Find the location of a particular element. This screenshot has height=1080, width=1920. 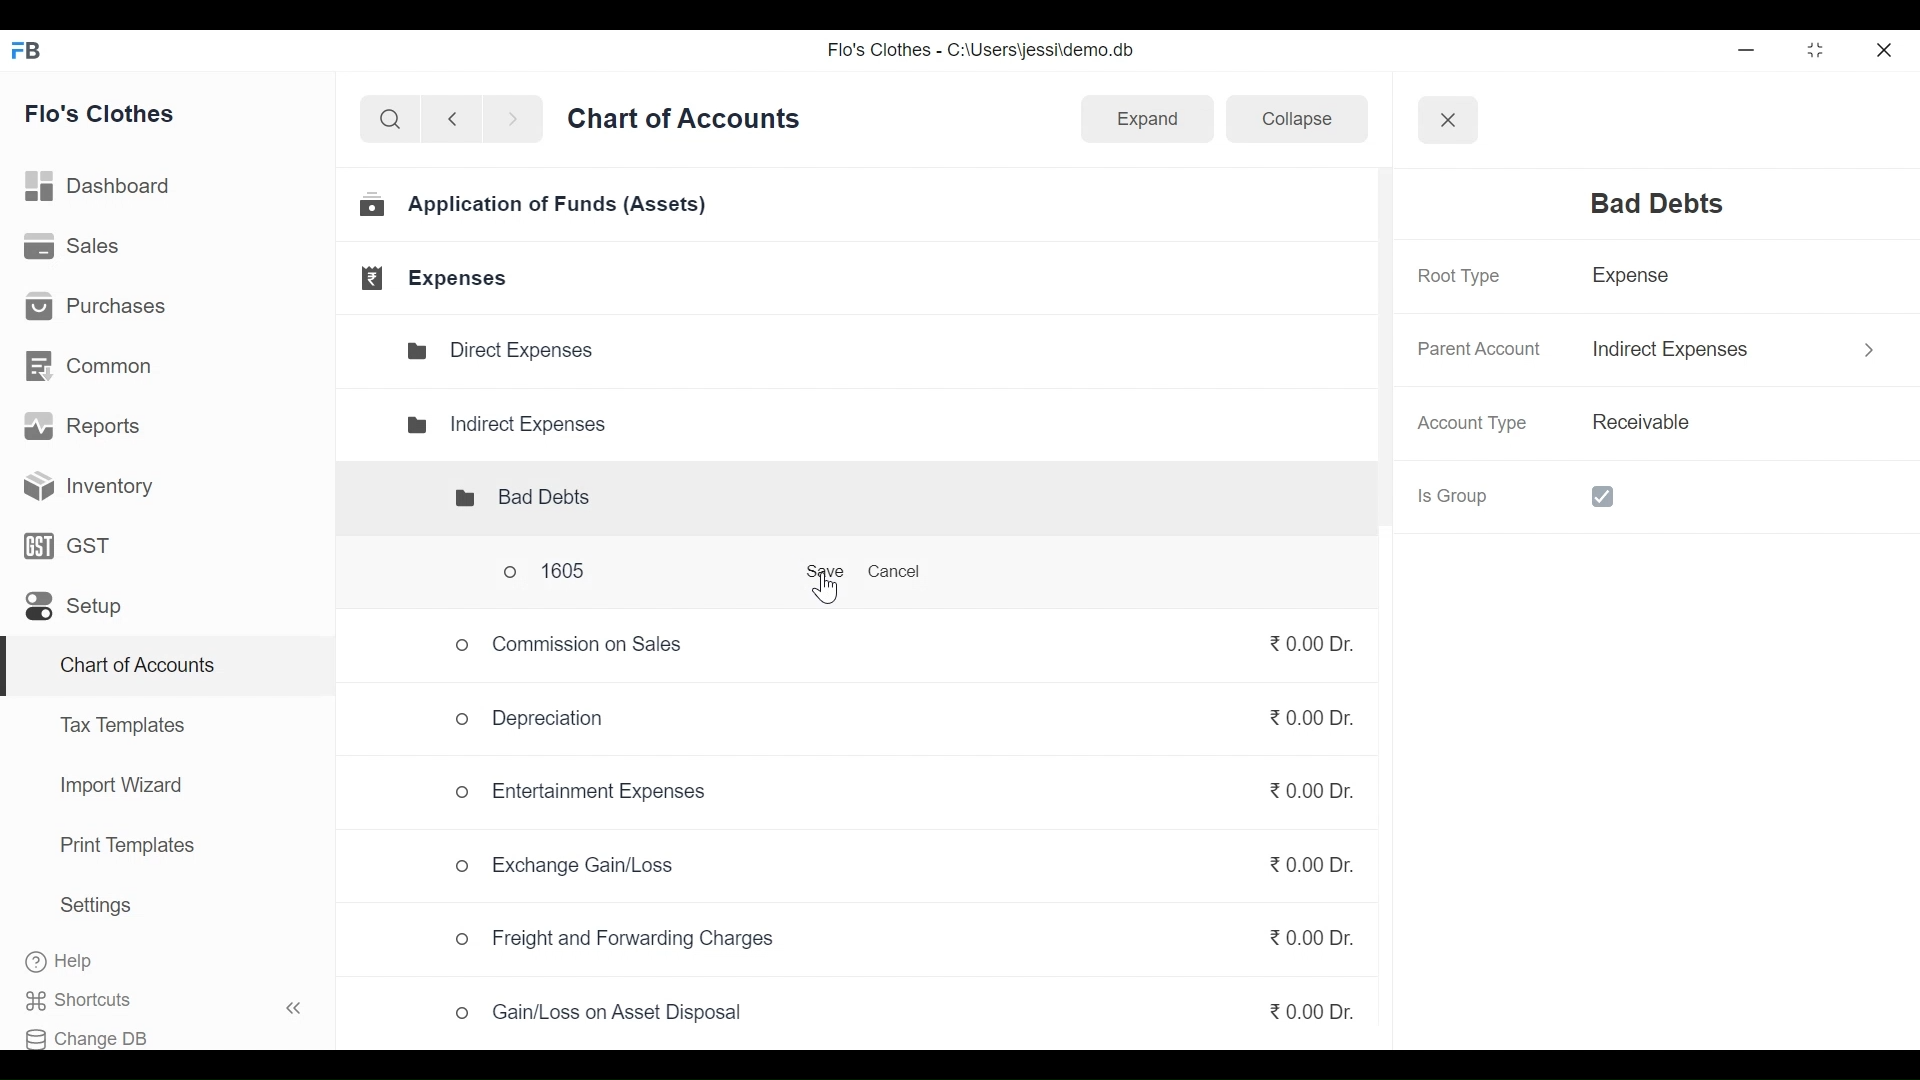

FB is located at coordinates (32, 56).